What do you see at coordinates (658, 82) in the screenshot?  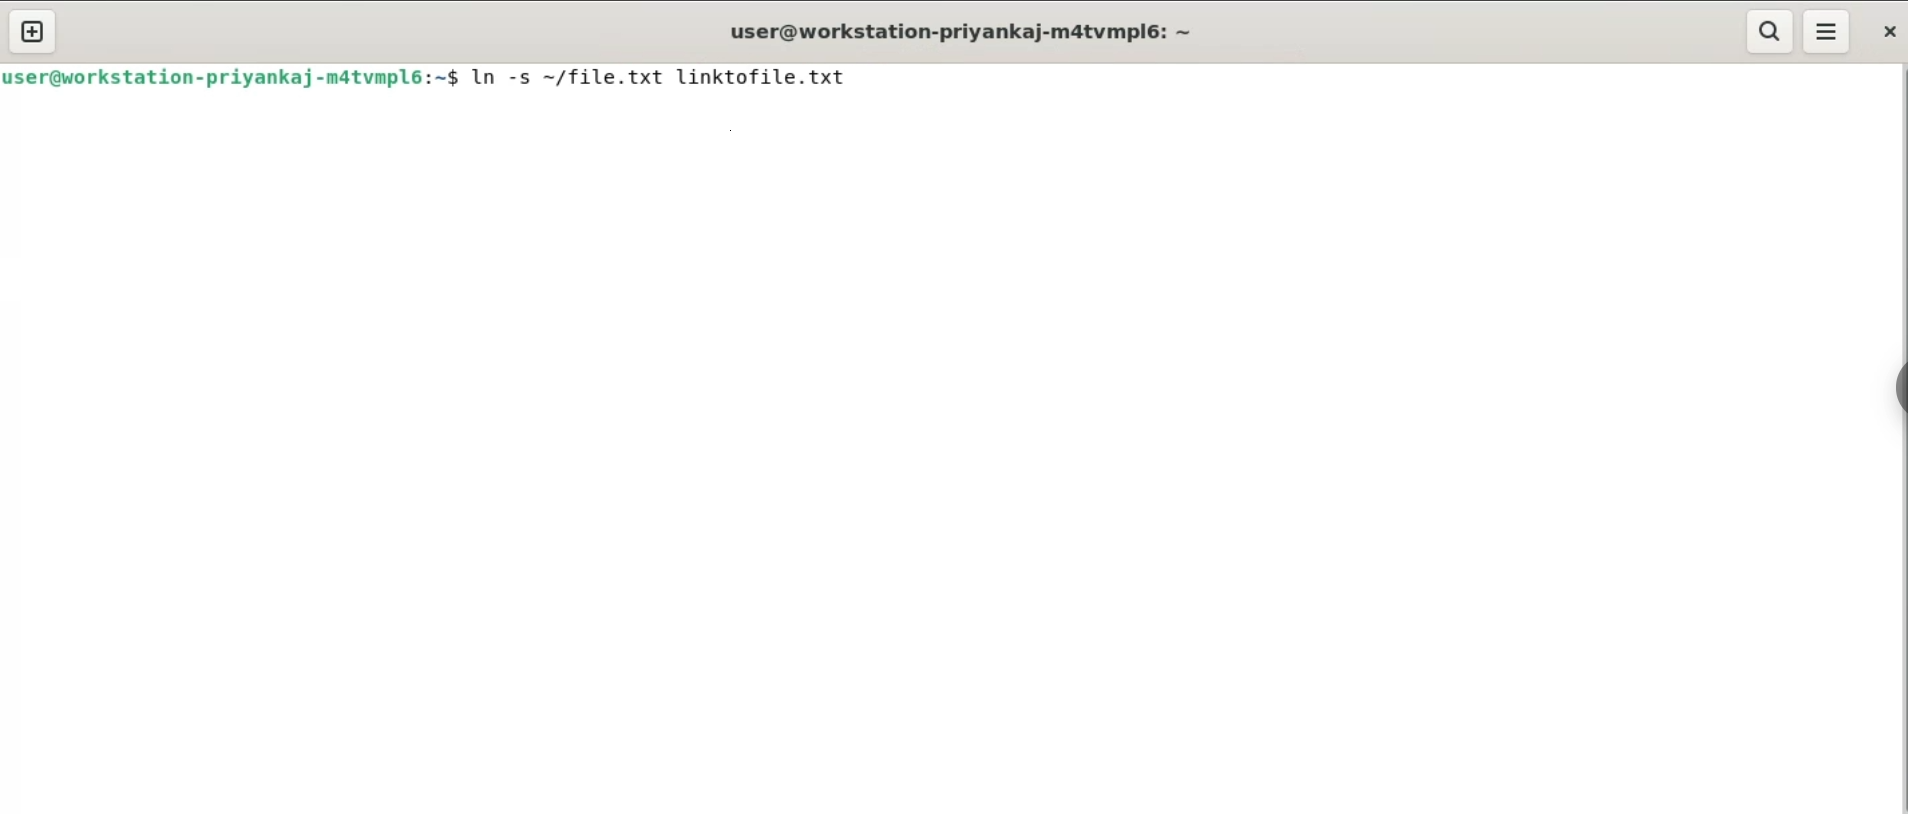 I see `$ ln -s ~/file.txt linktofile.txt` at bounding box center [658, 82].